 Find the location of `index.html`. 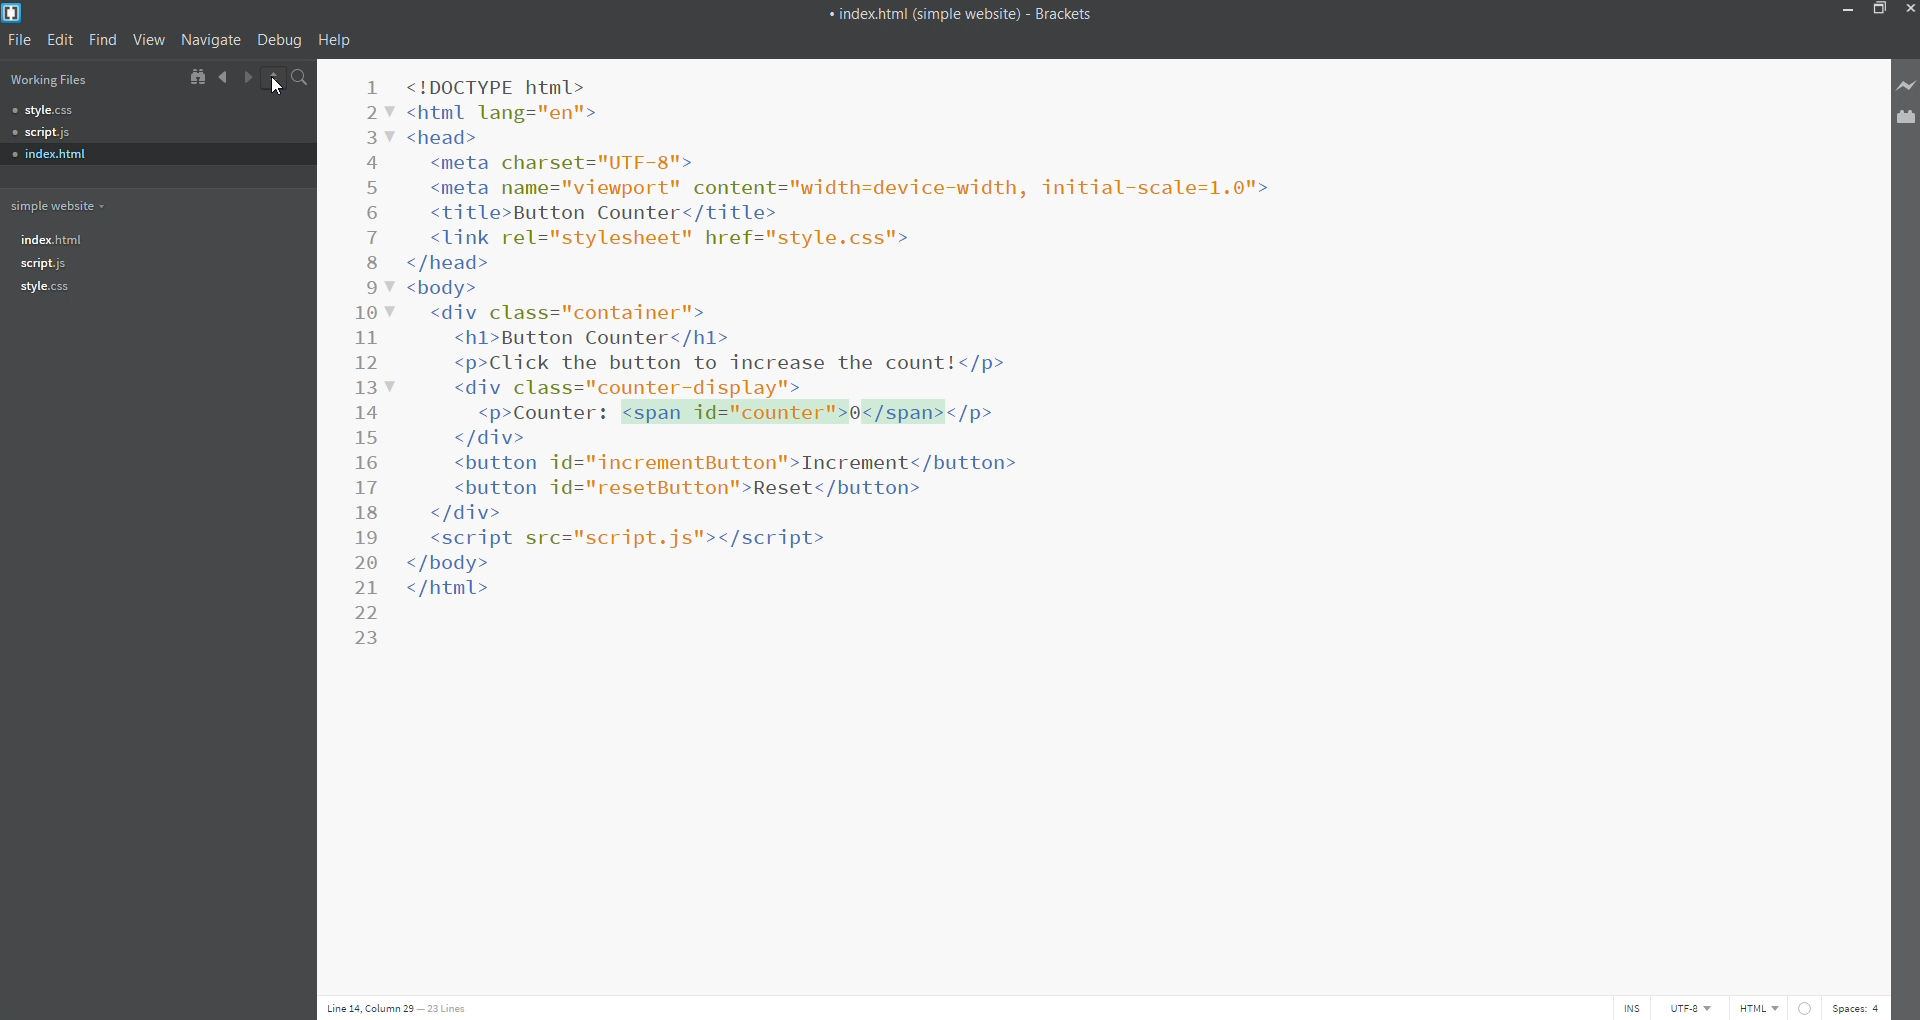

index.html is located at coordinates (157, 240).